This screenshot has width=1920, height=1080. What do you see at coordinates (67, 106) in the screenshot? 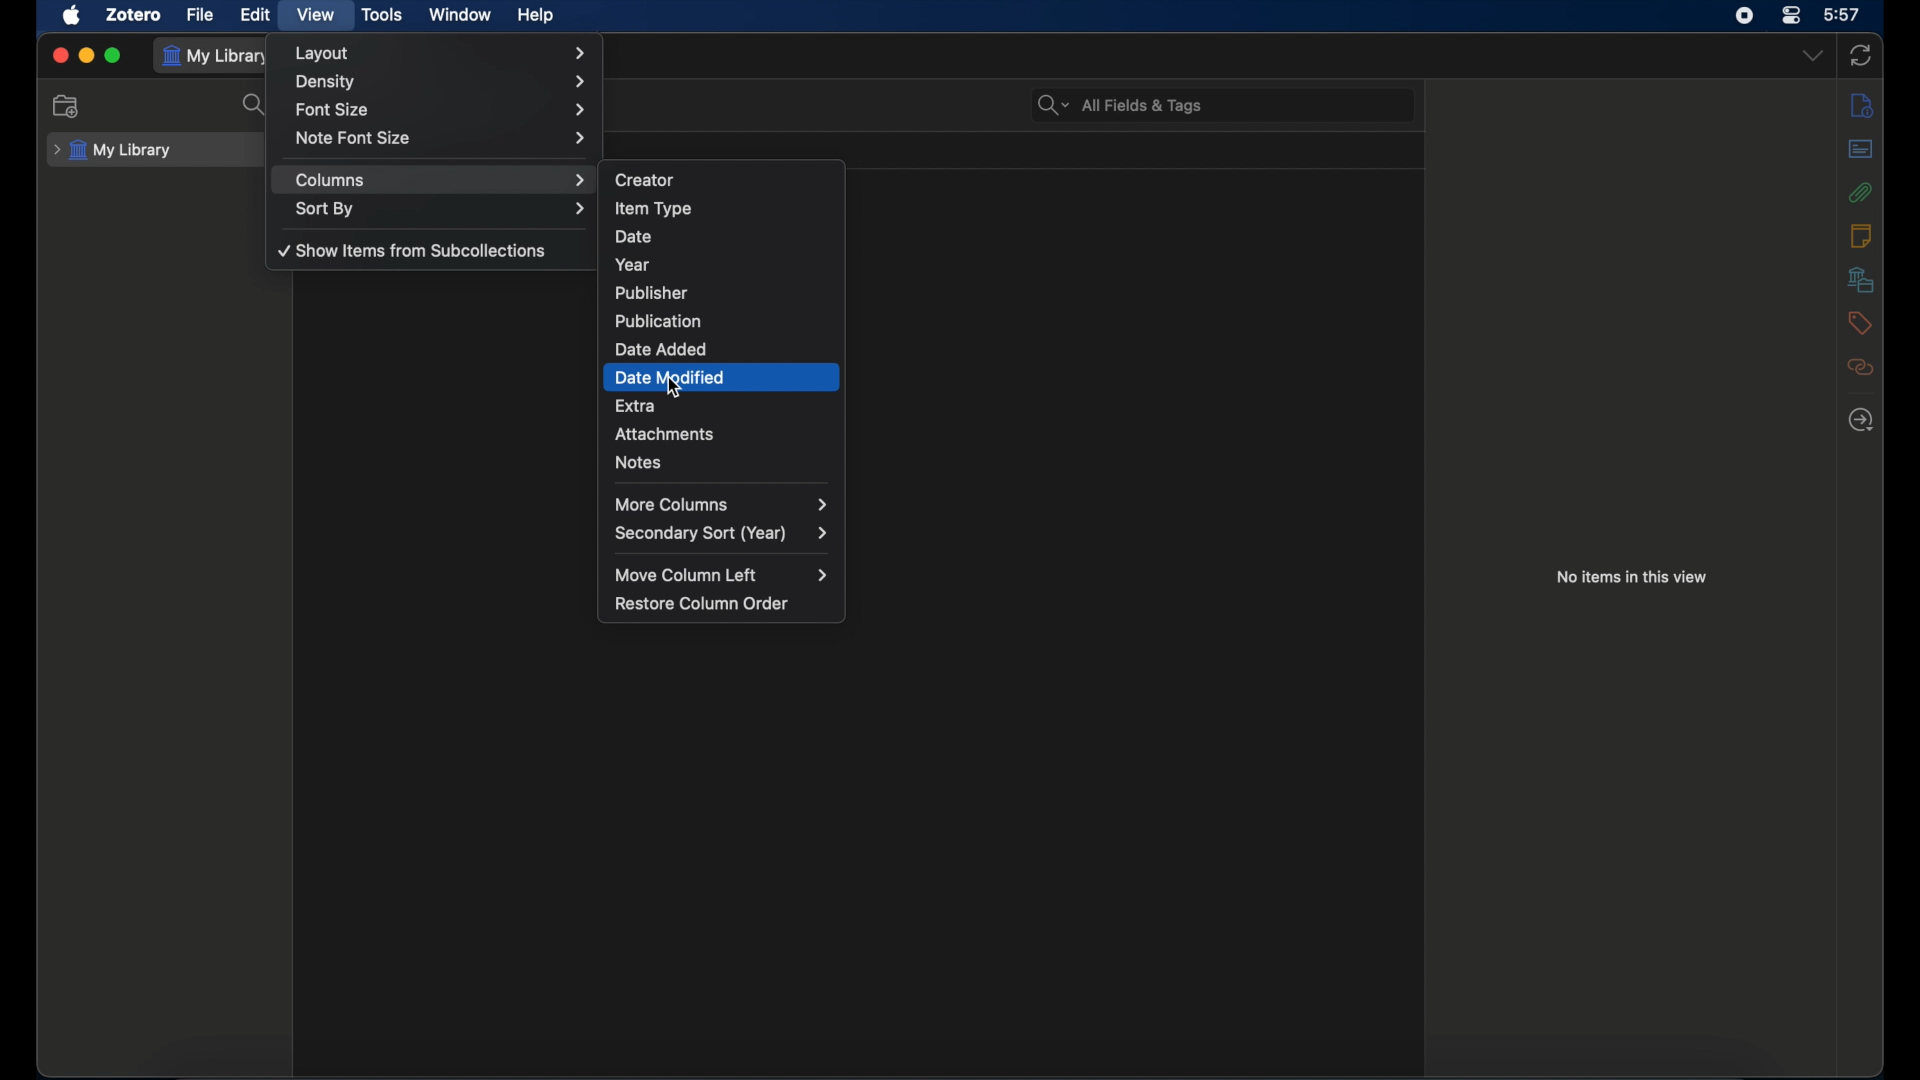
I see `new collection` at bounding box center [67, 106].